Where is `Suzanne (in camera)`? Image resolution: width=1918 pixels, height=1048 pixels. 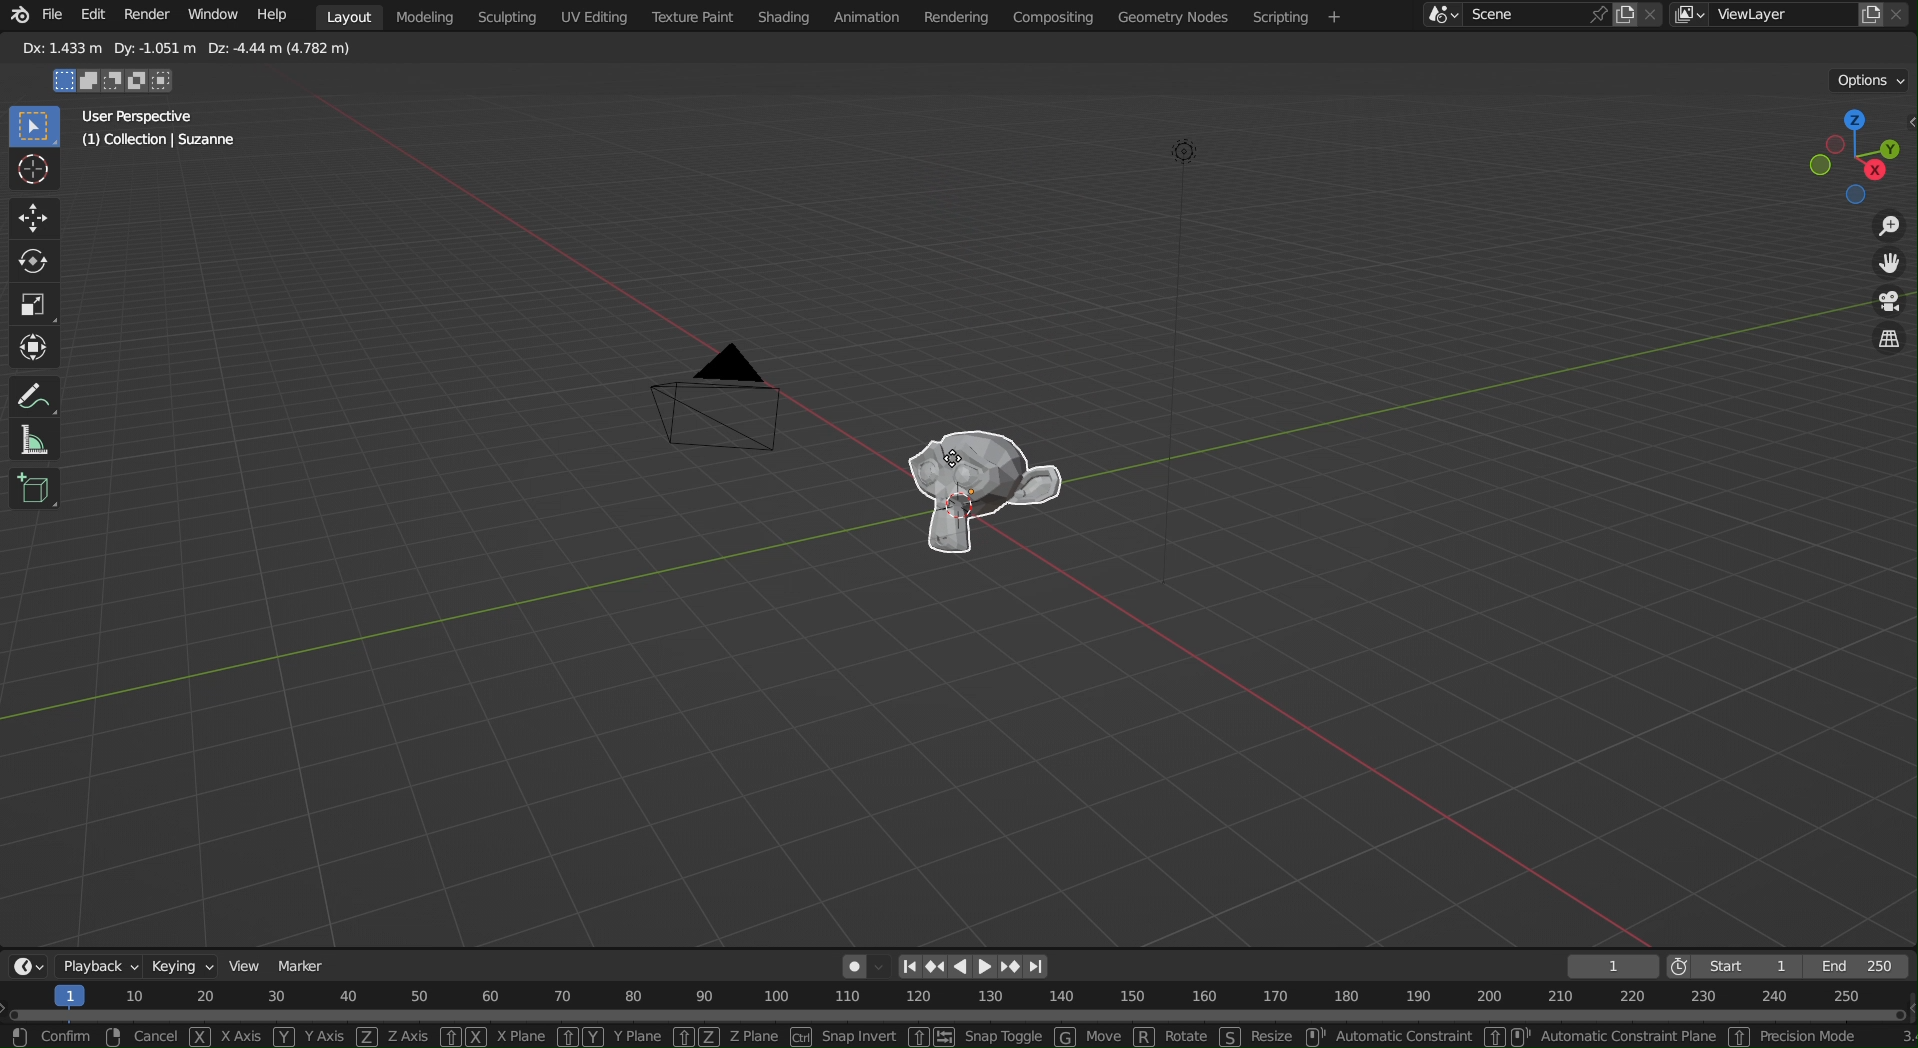
Suzanne (in camera) is located at coordinates (987, 494).